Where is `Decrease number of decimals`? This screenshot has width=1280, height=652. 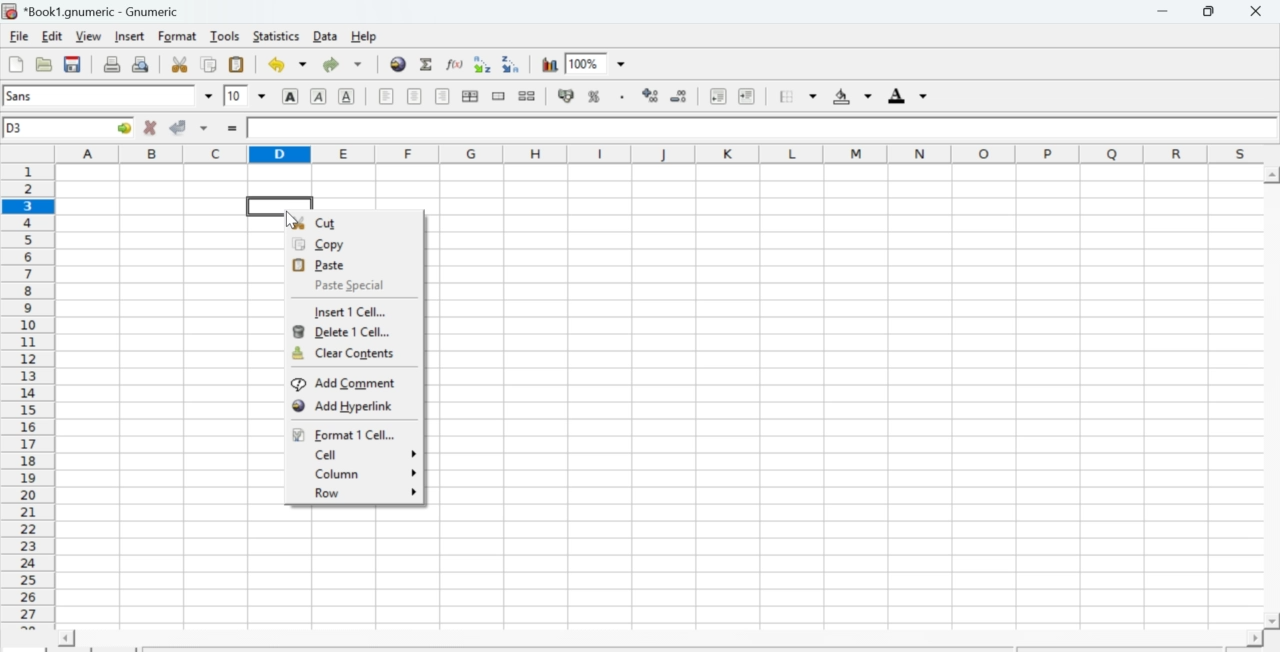
Decrease number of decimals is located at coordinates (678, 96).